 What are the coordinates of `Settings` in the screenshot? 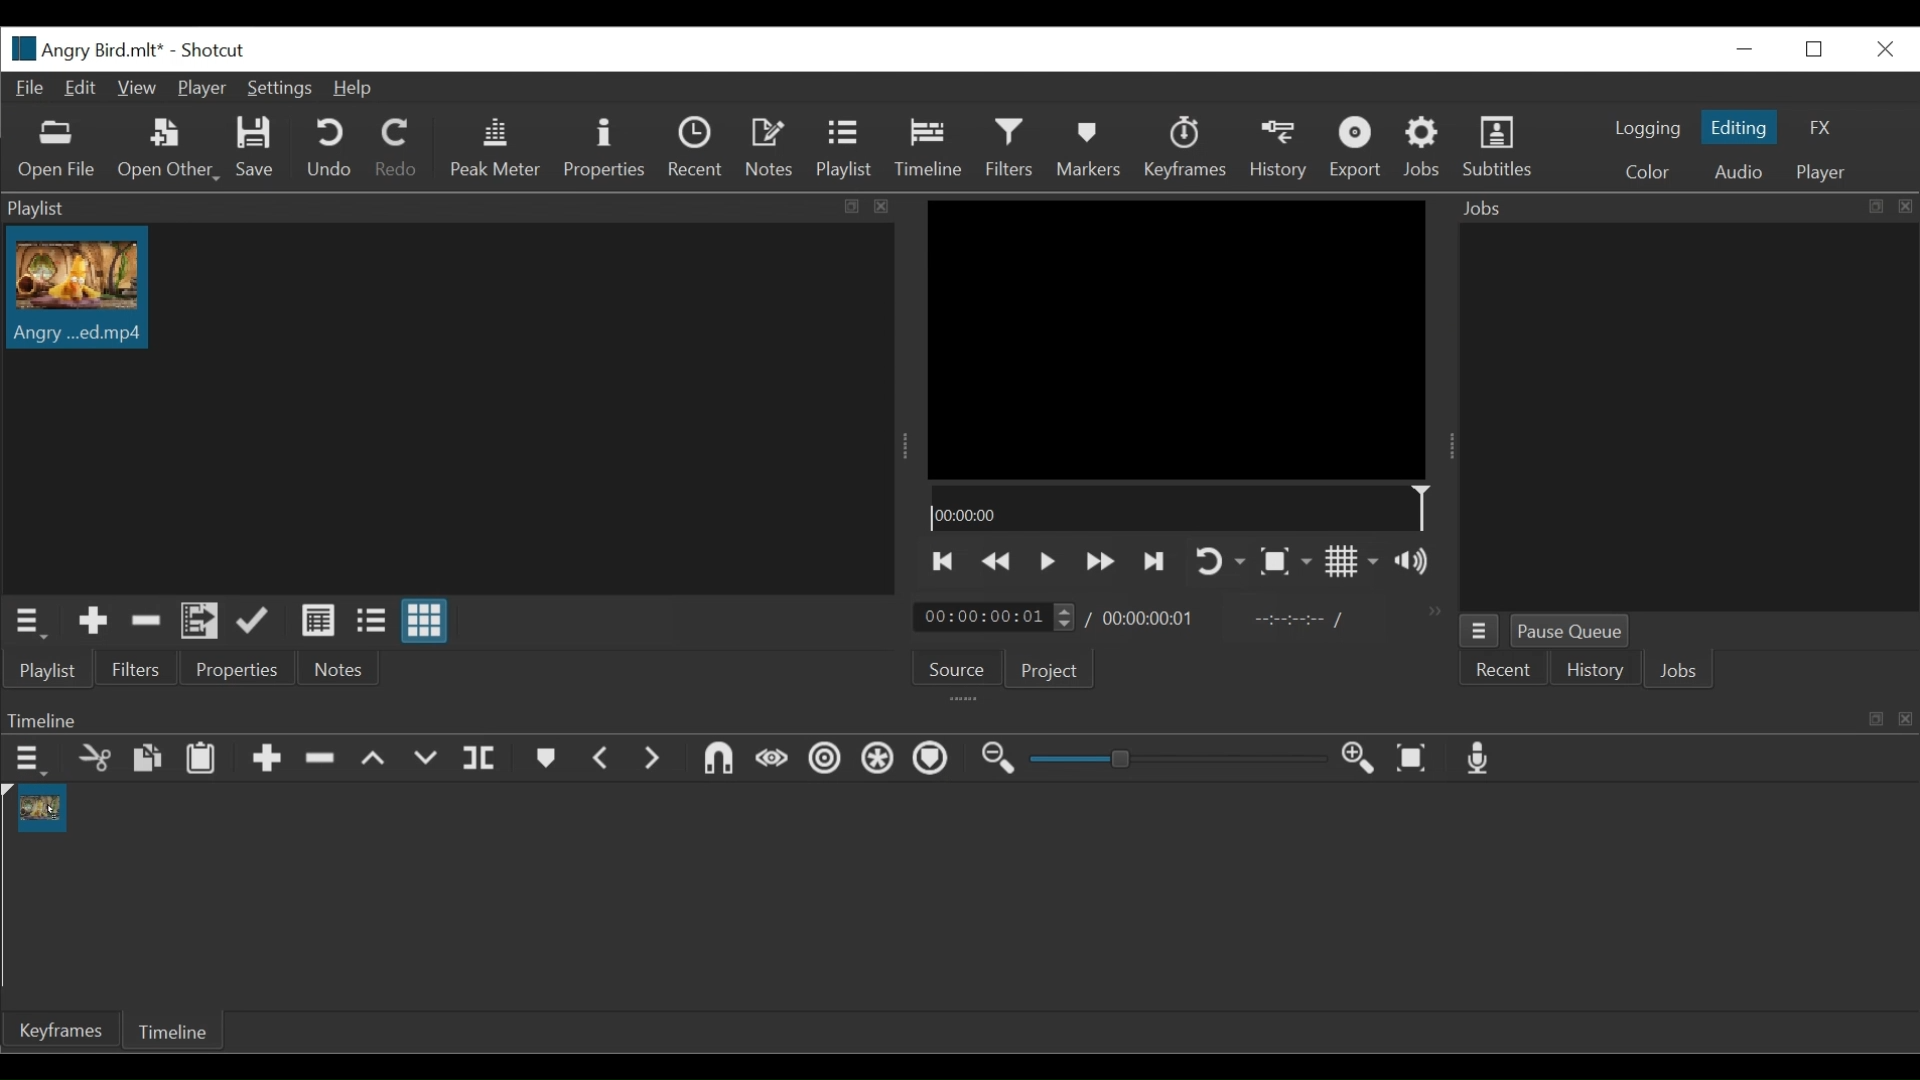 It's located at (280, 89).